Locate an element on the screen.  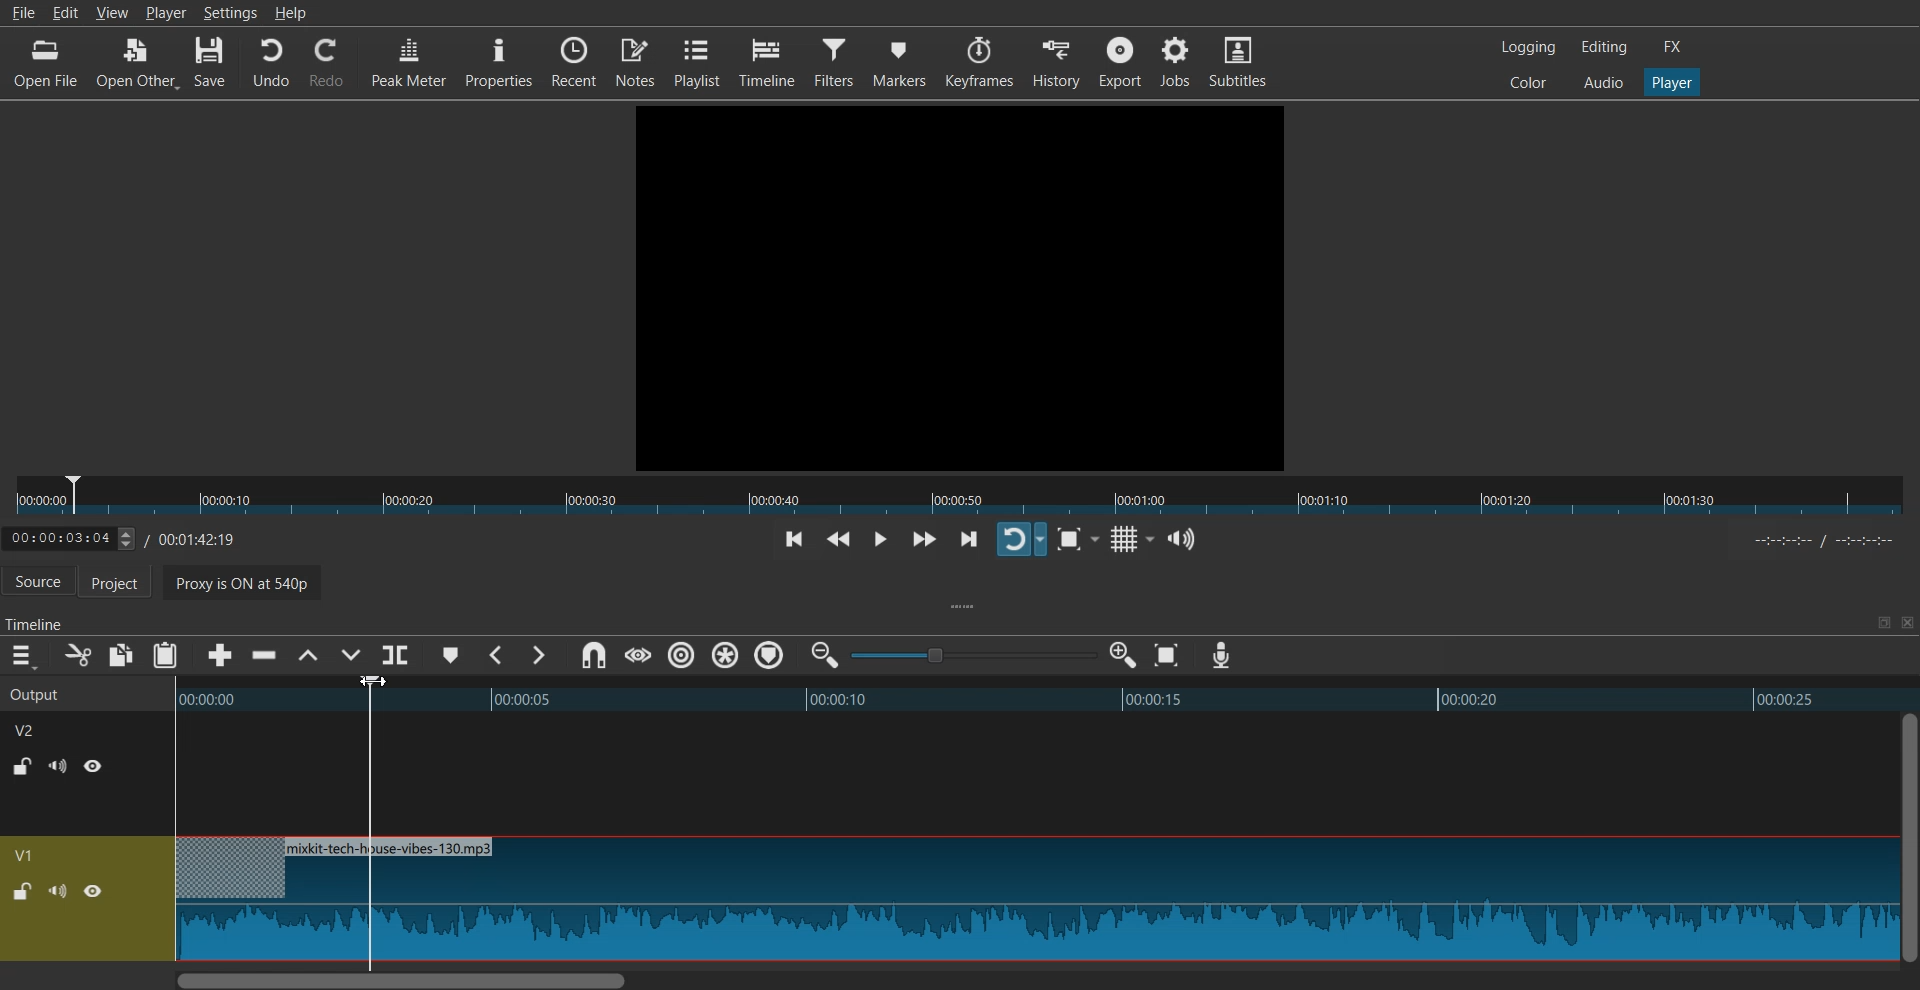
Properties is located at coordinates (498, 61).